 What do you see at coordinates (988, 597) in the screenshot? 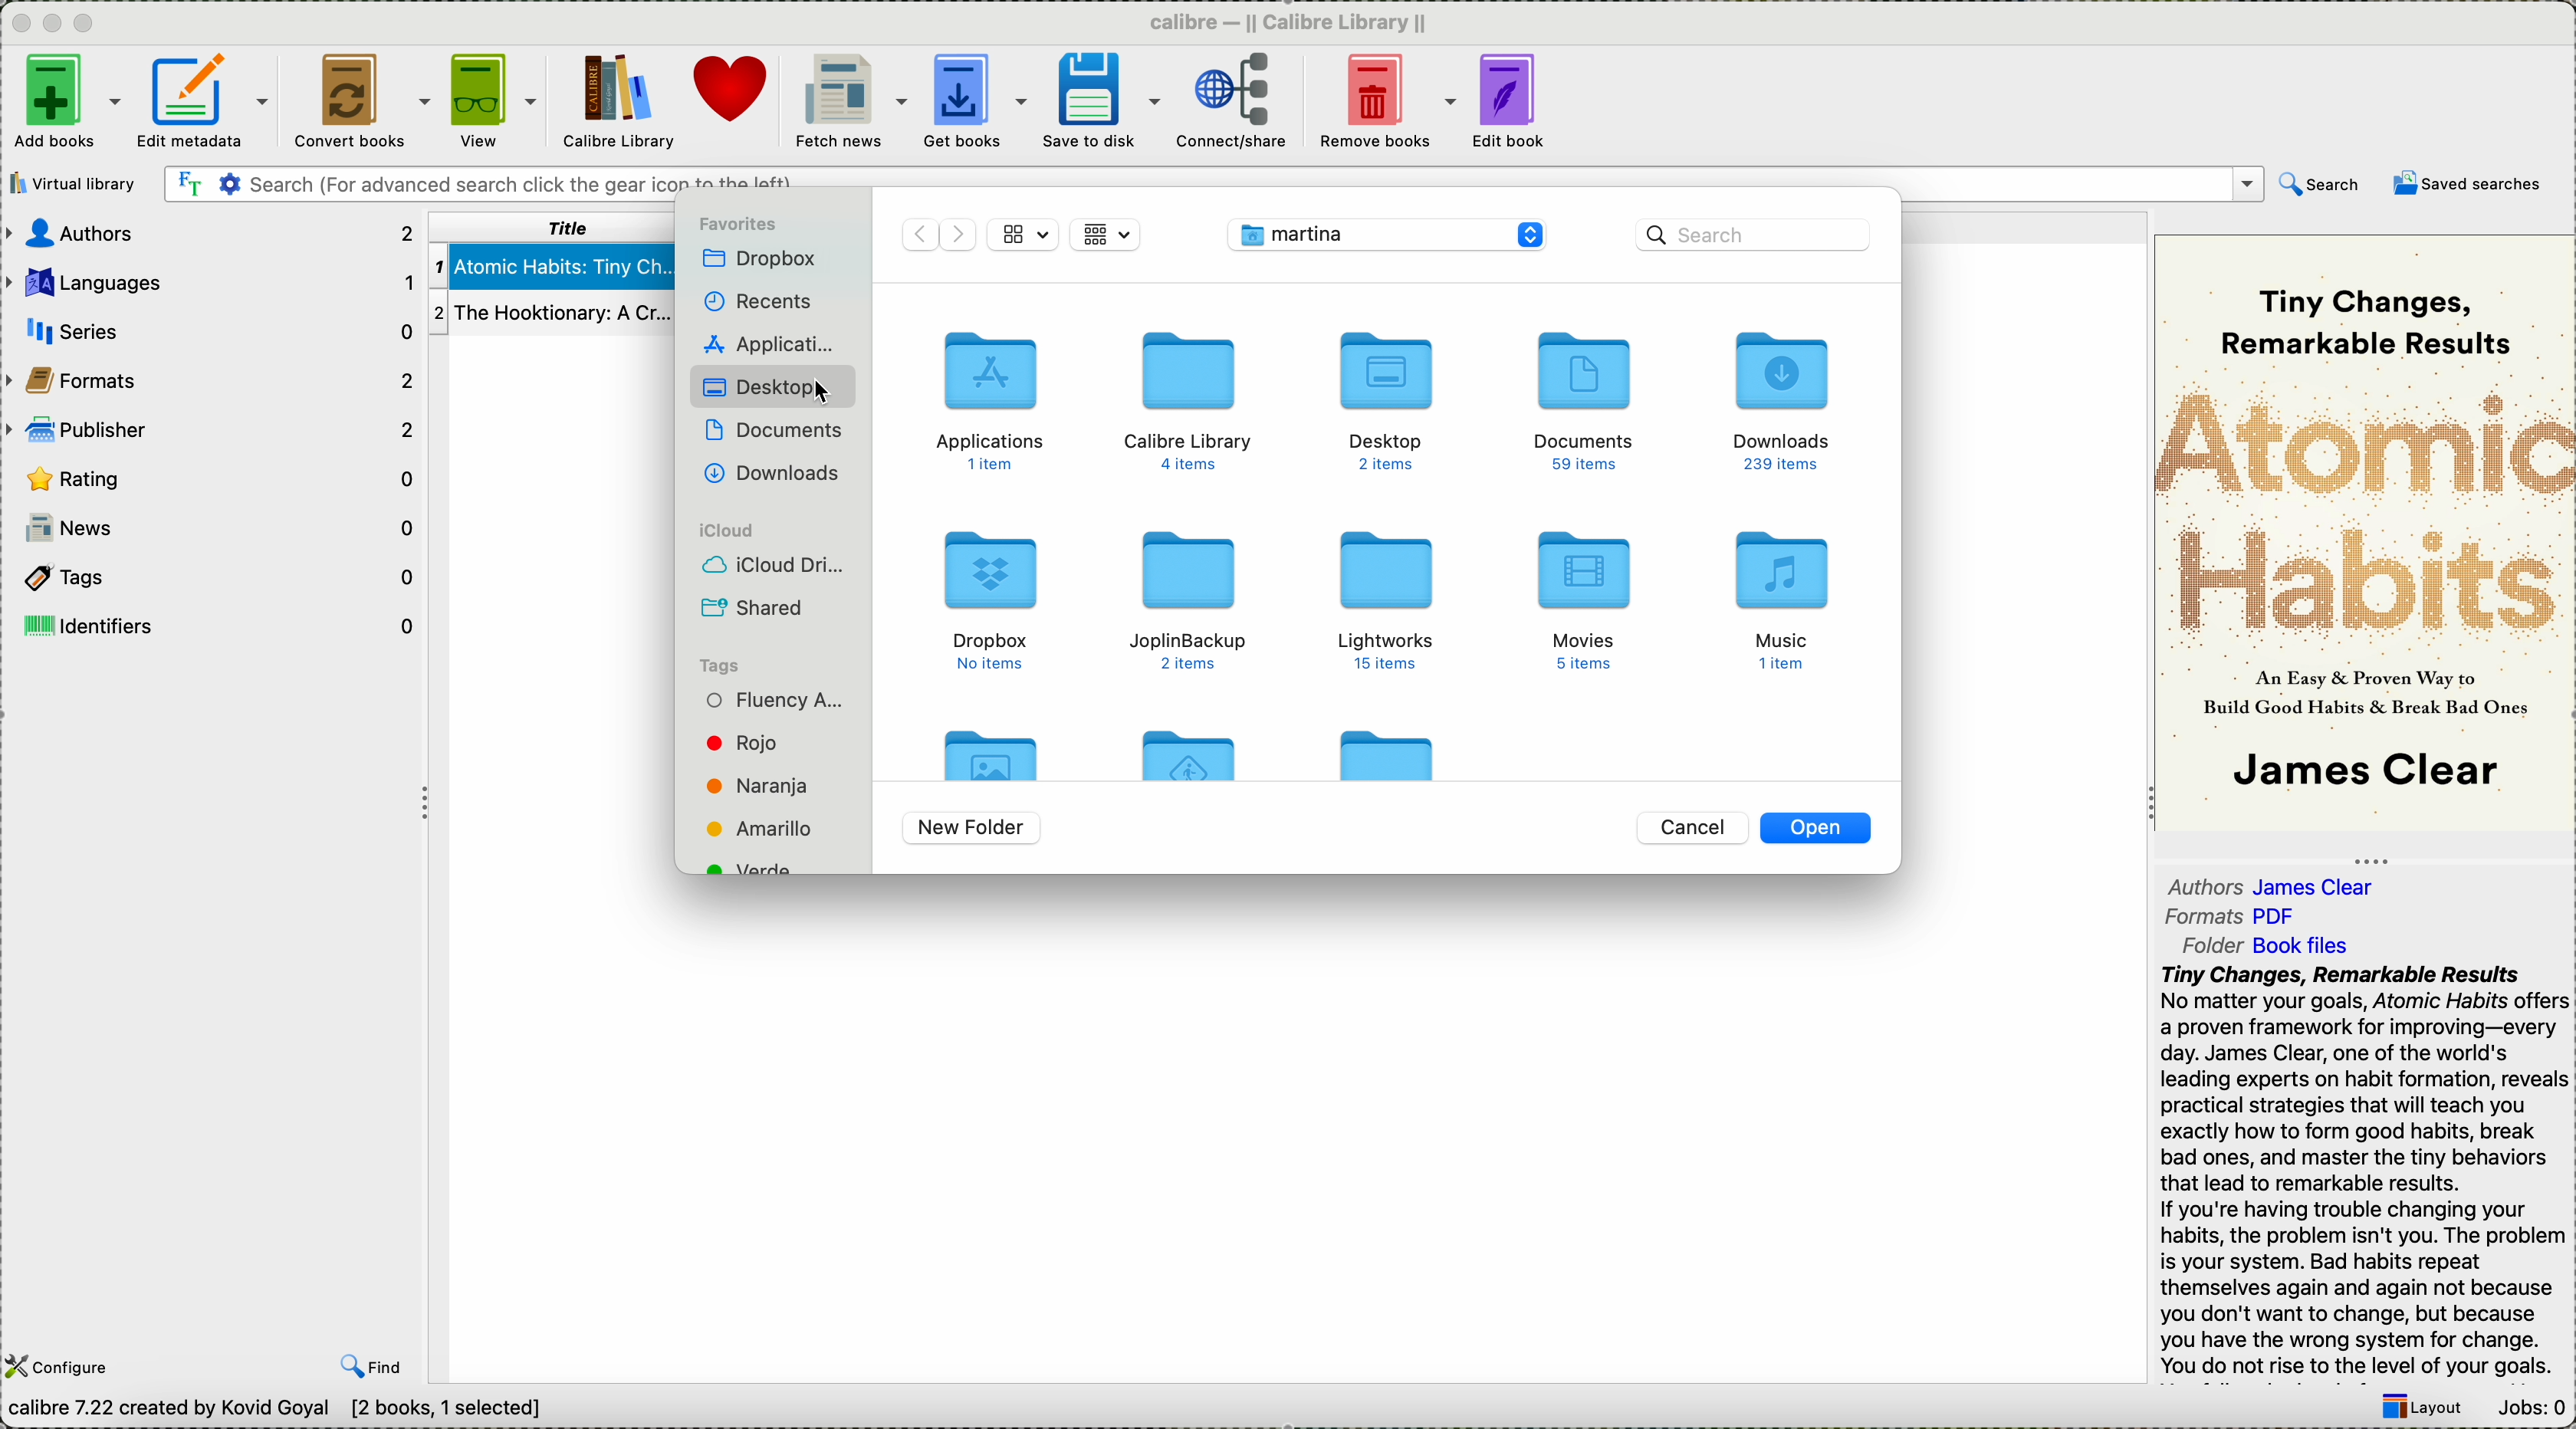
I see `dropbox` at bounding box center [988, 597].